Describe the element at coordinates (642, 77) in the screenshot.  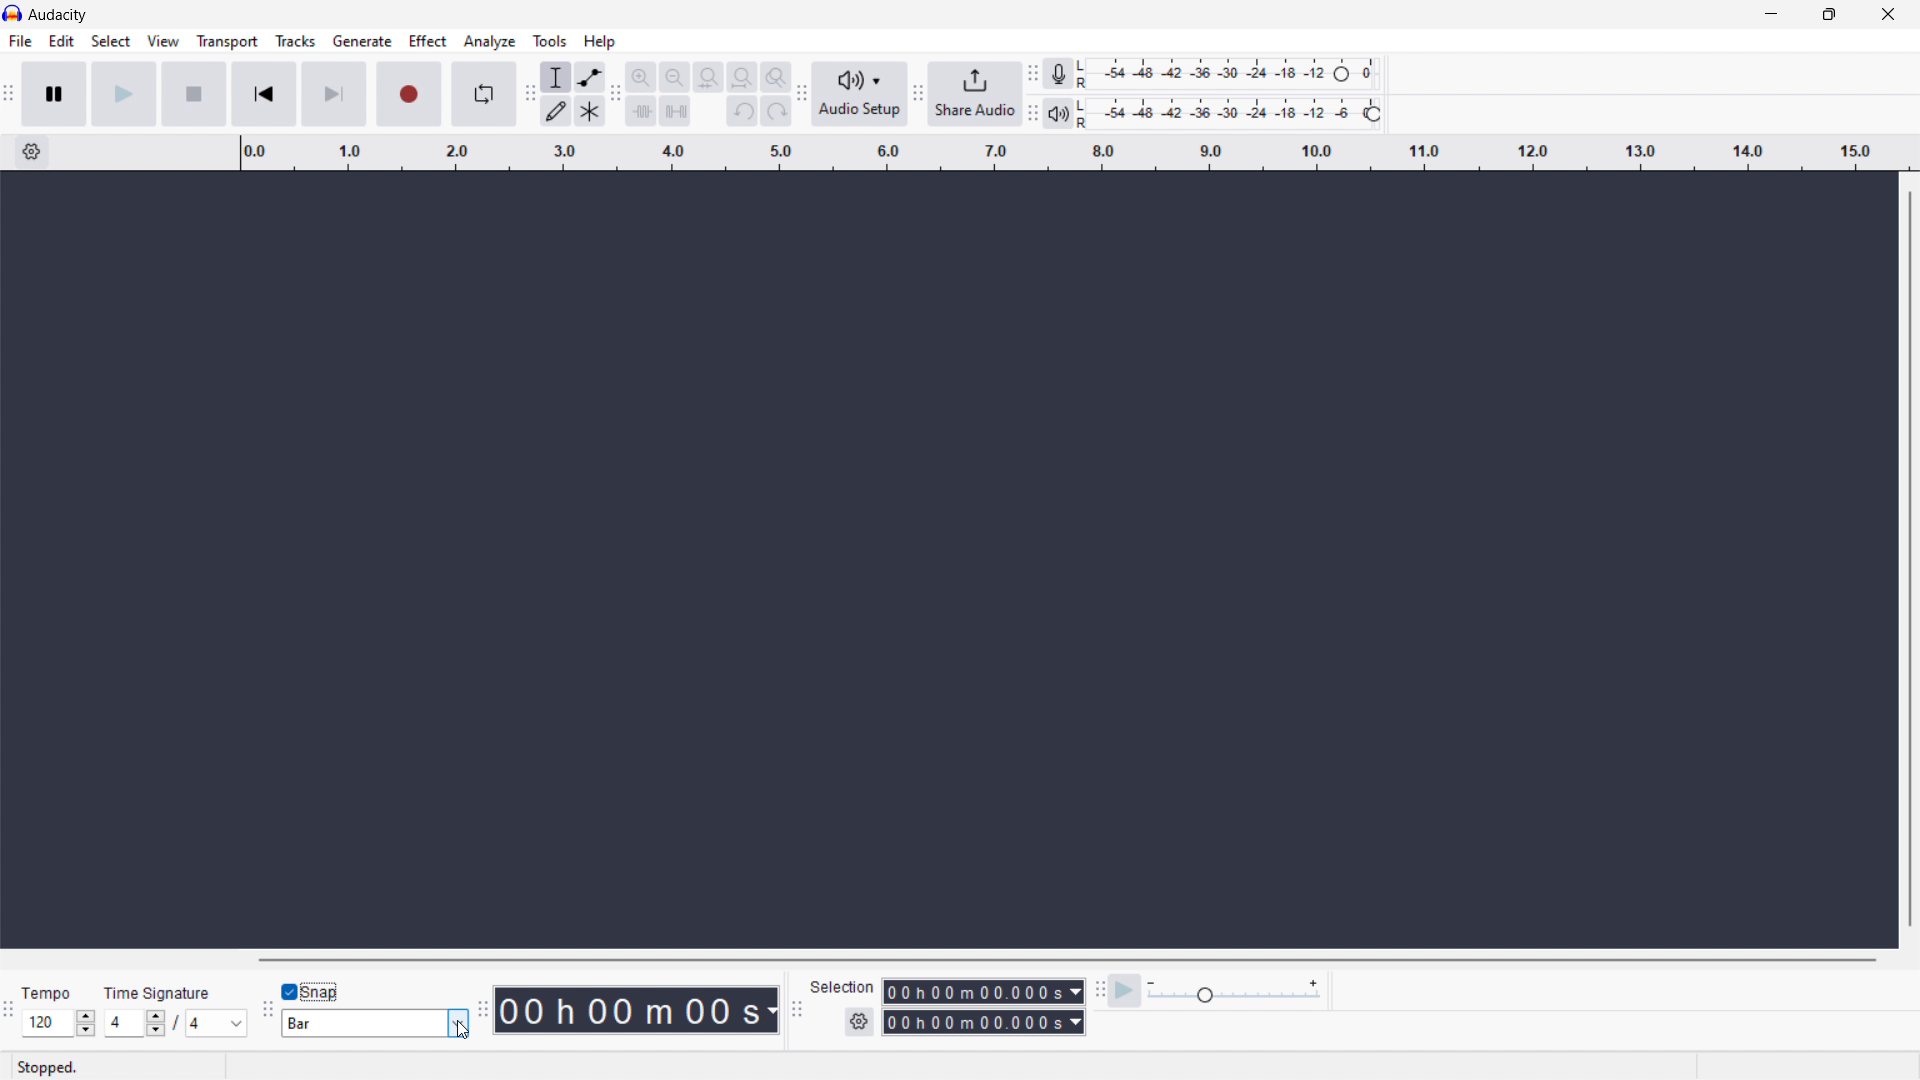
I see `zoom in` at that location.